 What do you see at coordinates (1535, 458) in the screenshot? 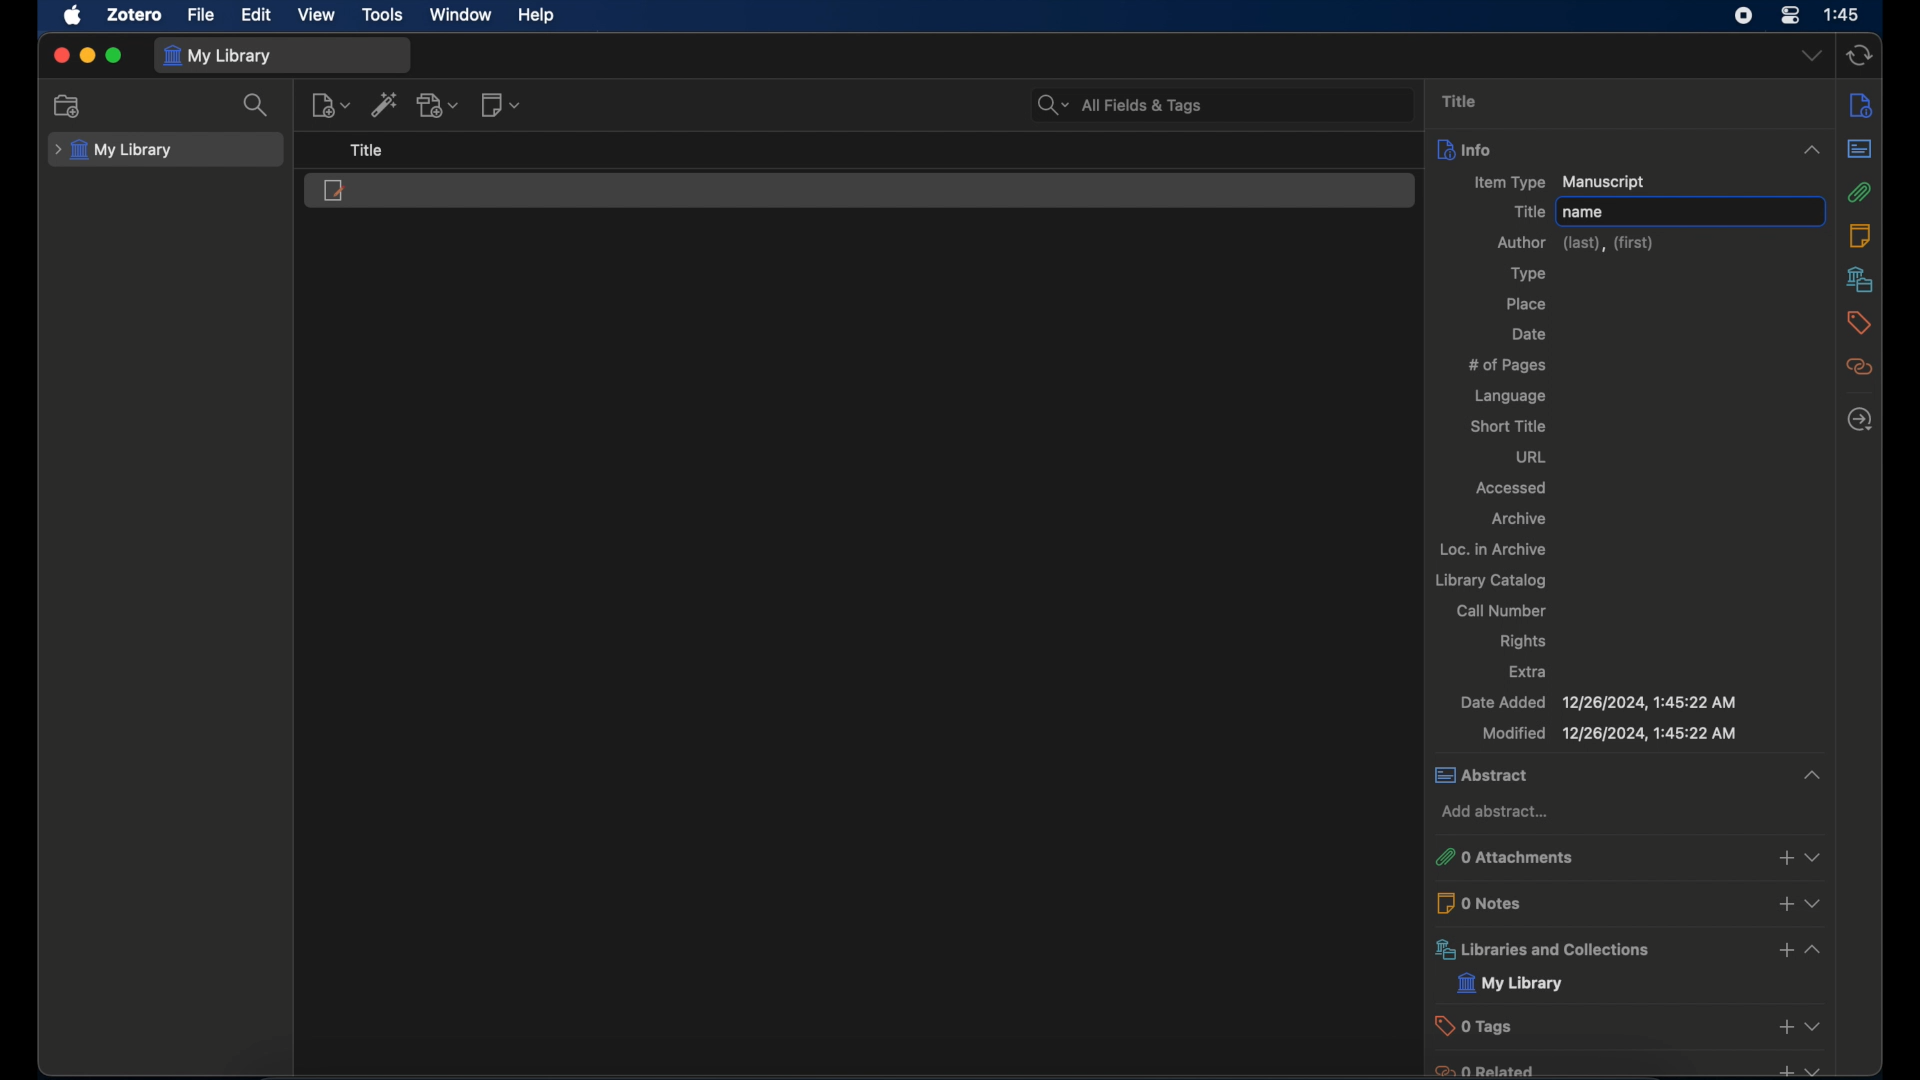
I see `url` at bounding box center [1535, 458].